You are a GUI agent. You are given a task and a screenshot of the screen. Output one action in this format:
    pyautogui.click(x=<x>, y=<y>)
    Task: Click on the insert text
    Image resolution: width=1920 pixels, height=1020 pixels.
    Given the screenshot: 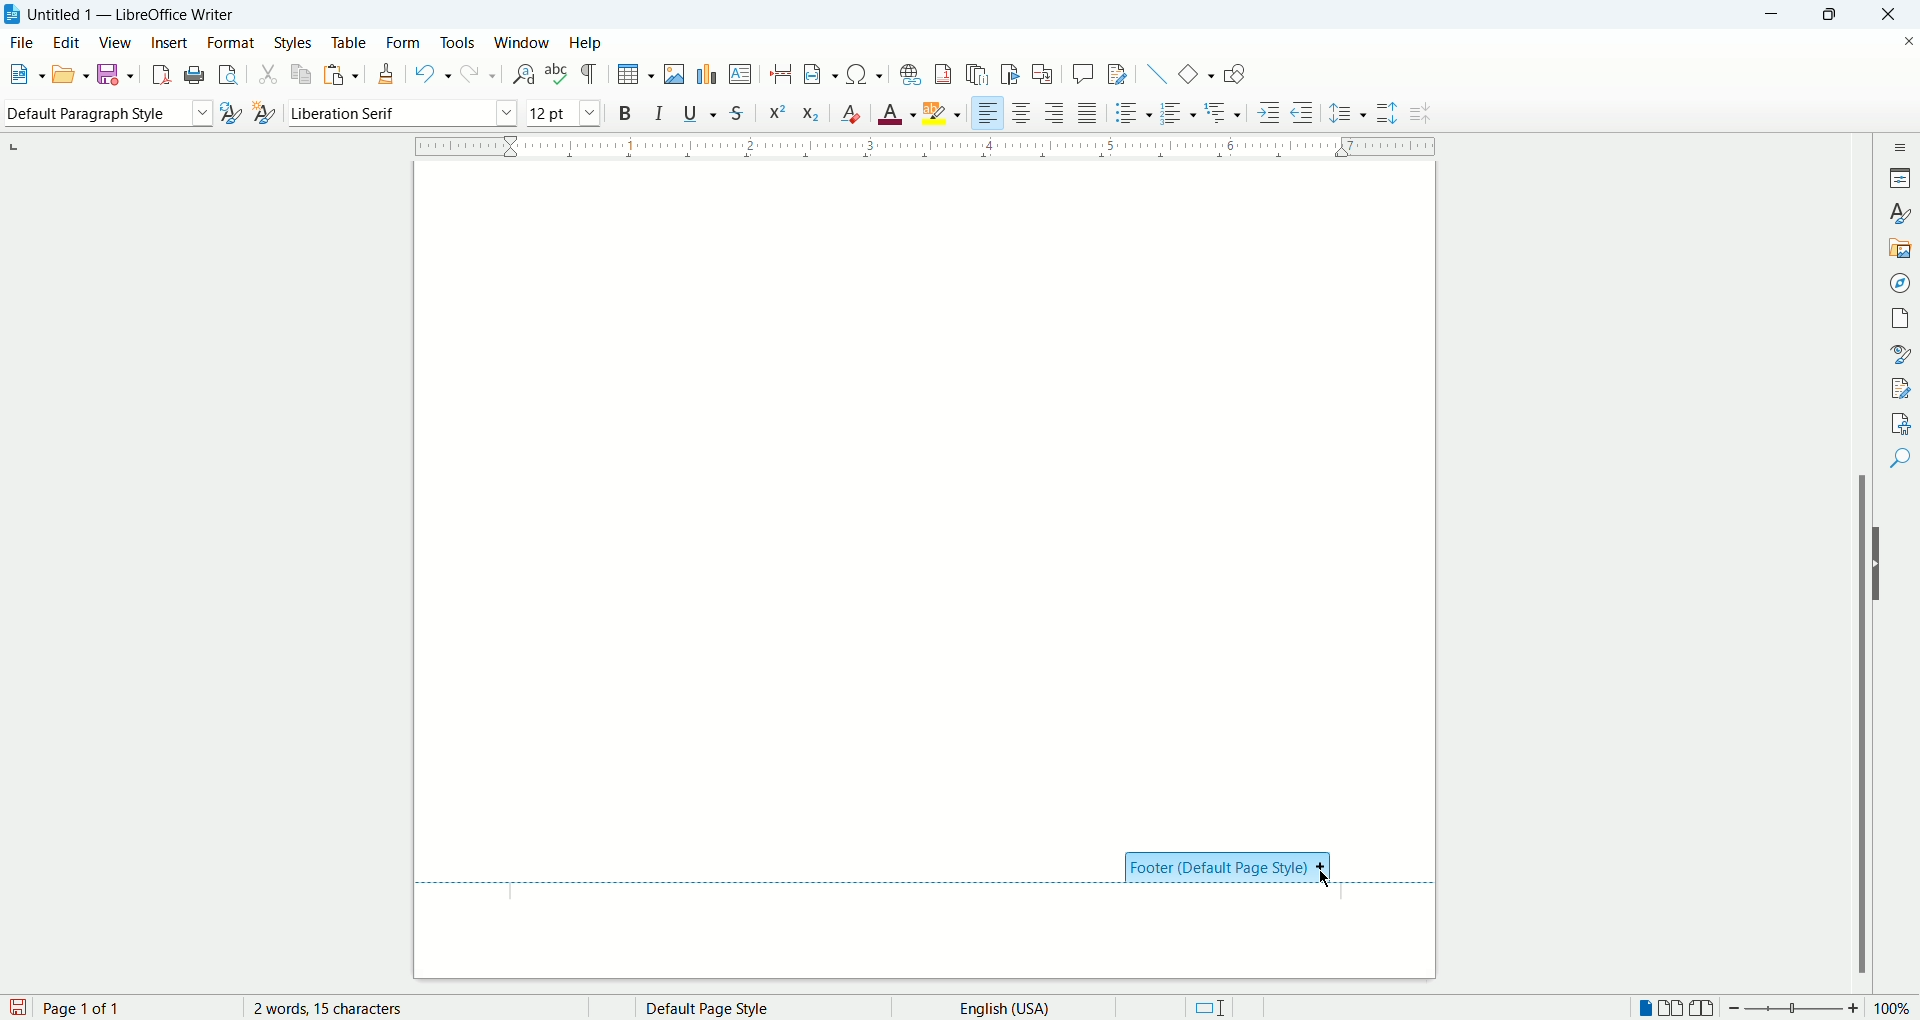 What is the action you would take?
    pyautogui.click(x=739, y=75)
    